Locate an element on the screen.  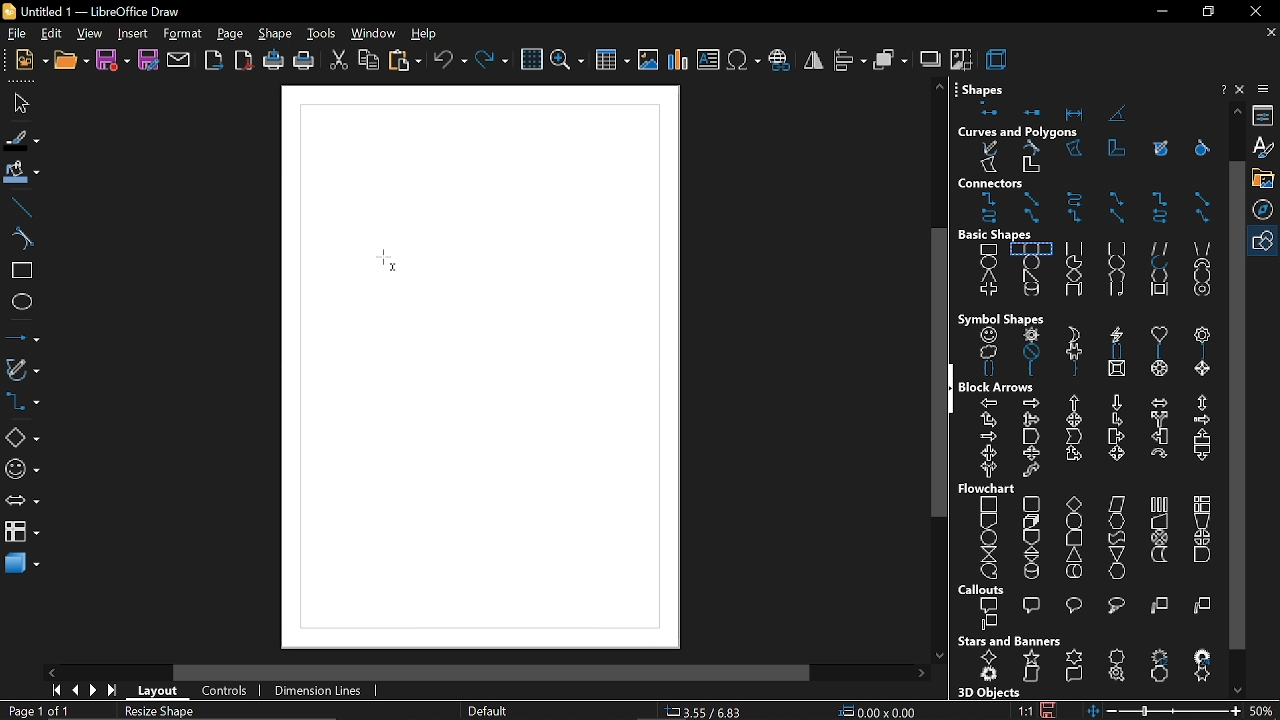
help is located at coordinates (425, 35).